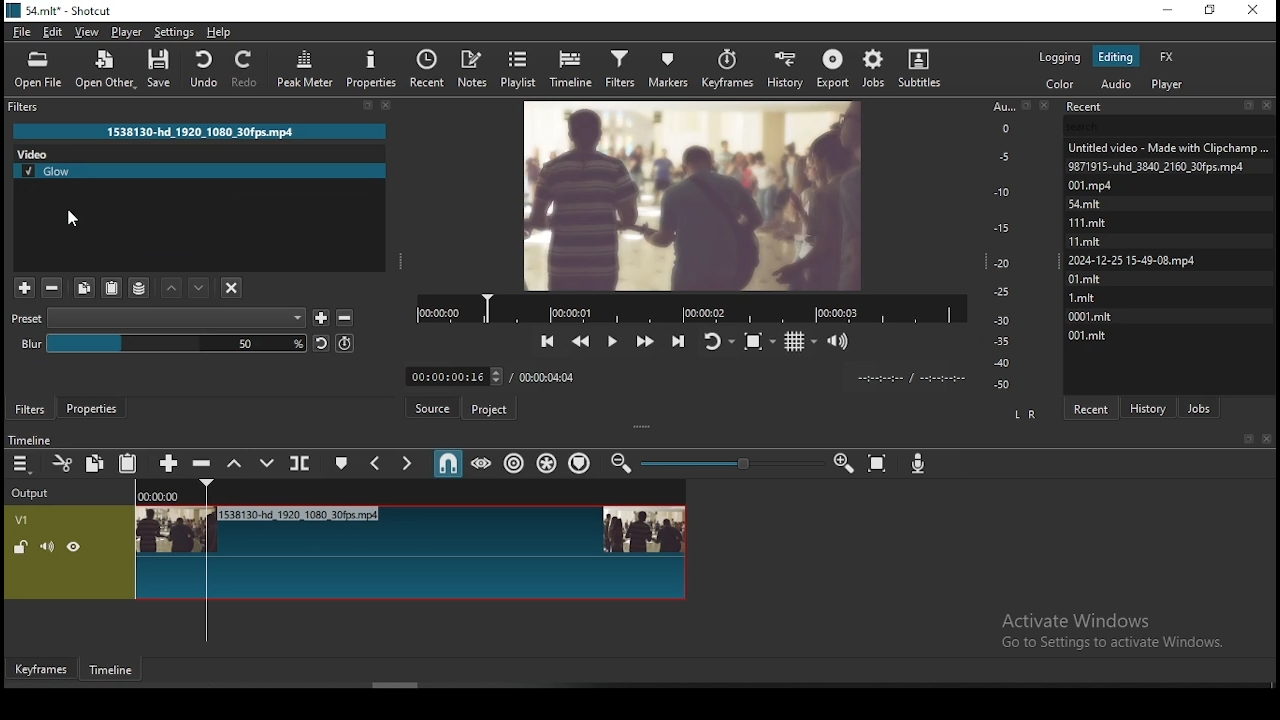  Describe the element at coordinates (611, 342) in the screenshot. I see `play/pause` at that location.